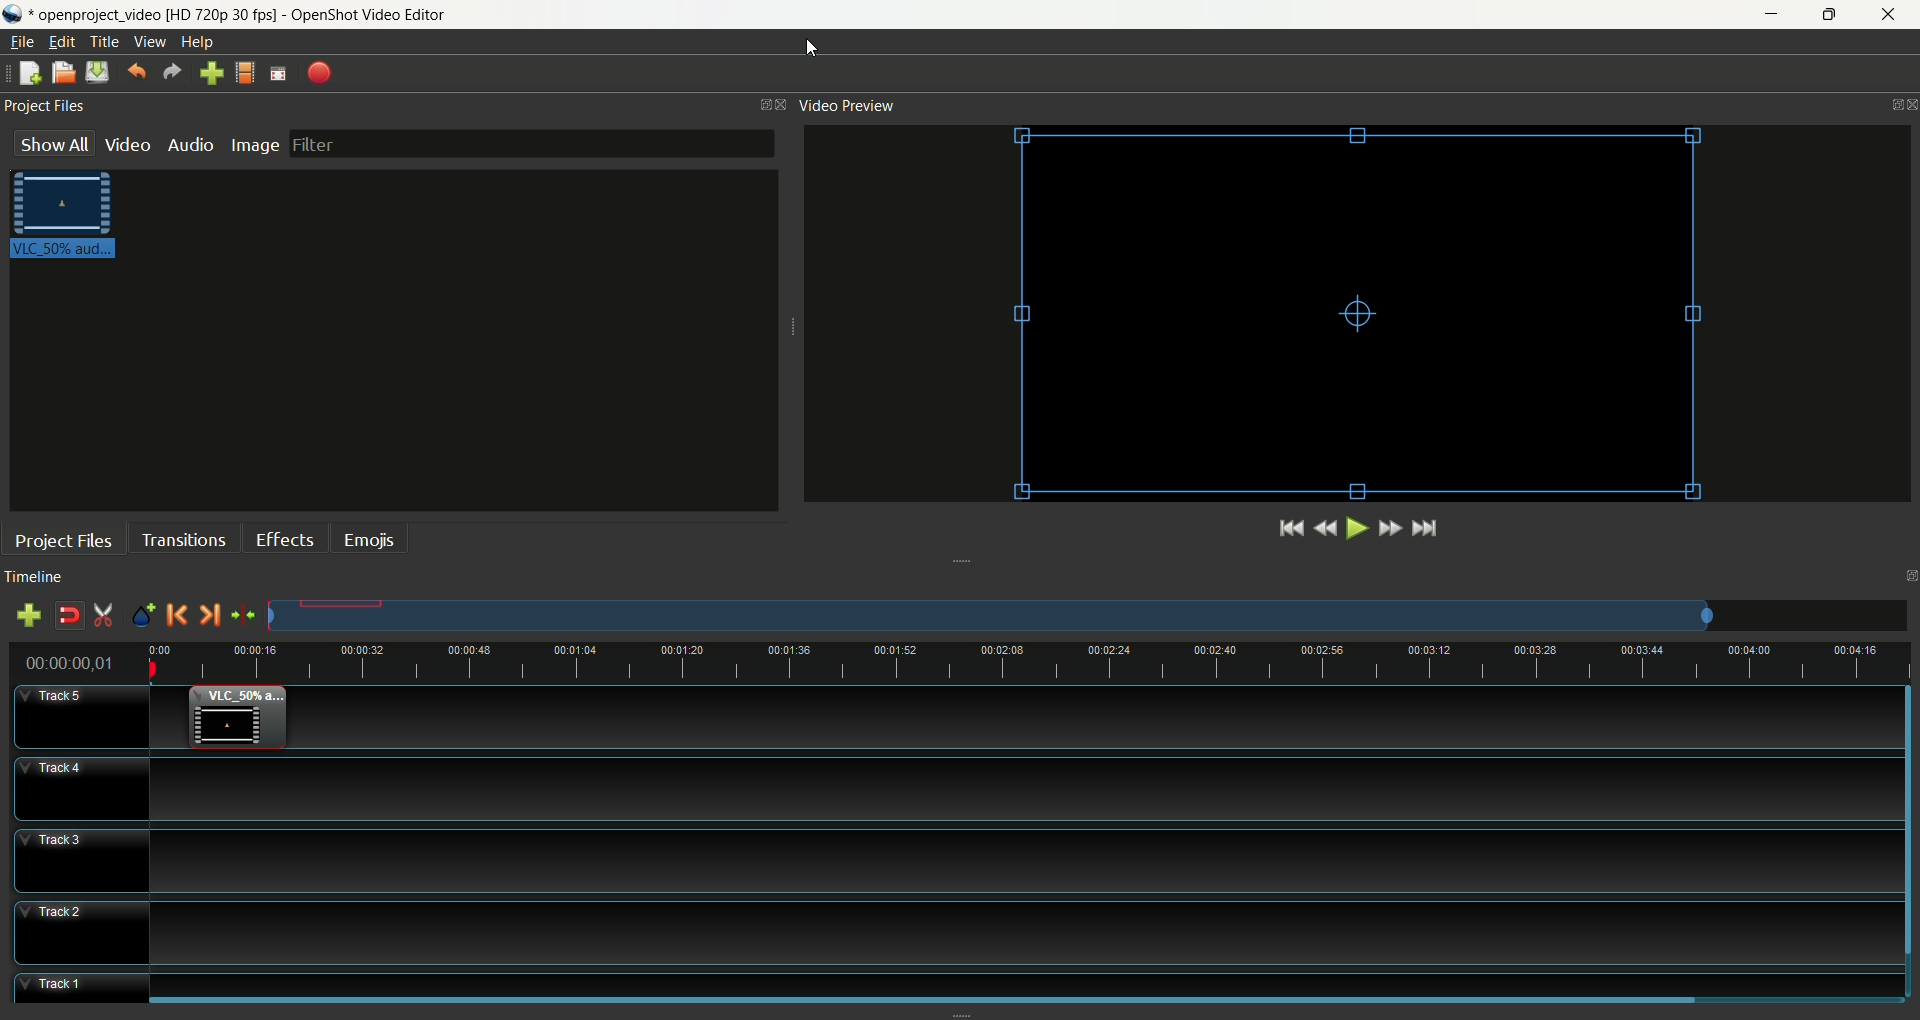 The height and width of the screenshot is (1020, 1920). I want to click on jump to start, so click(1289, 530).